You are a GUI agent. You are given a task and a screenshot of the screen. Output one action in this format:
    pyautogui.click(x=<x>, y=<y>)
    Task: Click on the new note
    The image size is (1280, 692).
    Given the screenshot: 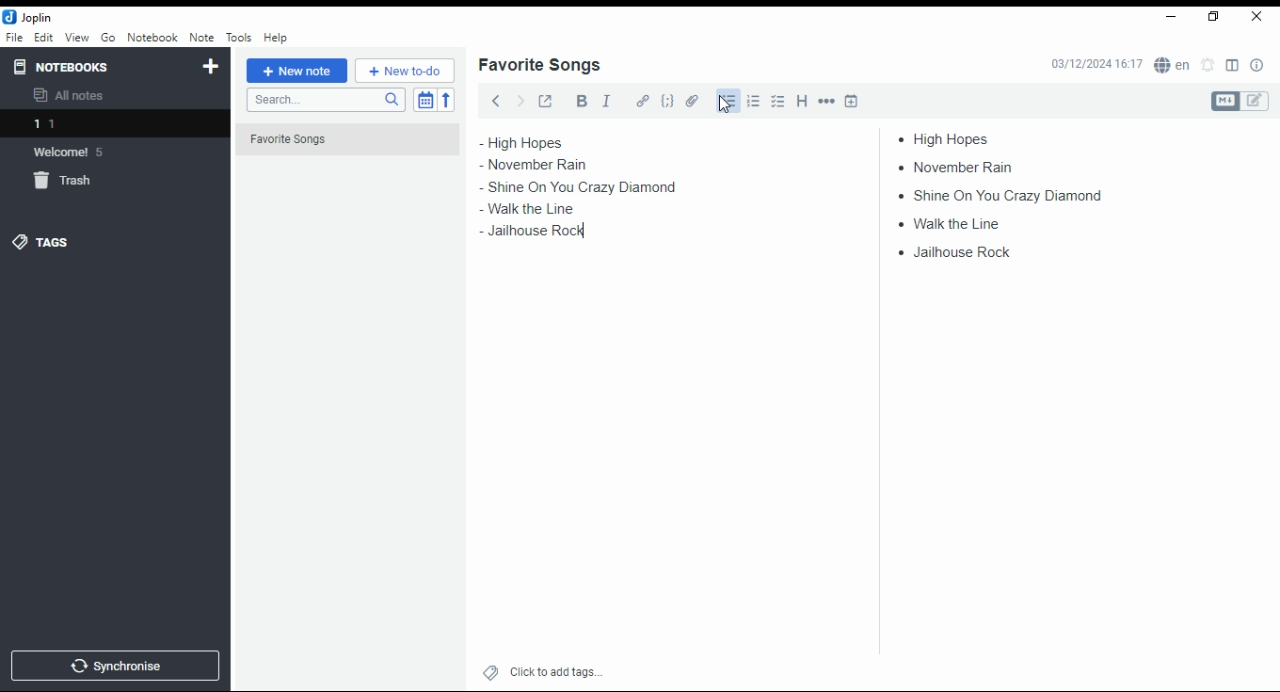 What is the action you would take?
    pyautogui.click(x=297, y=71)
    